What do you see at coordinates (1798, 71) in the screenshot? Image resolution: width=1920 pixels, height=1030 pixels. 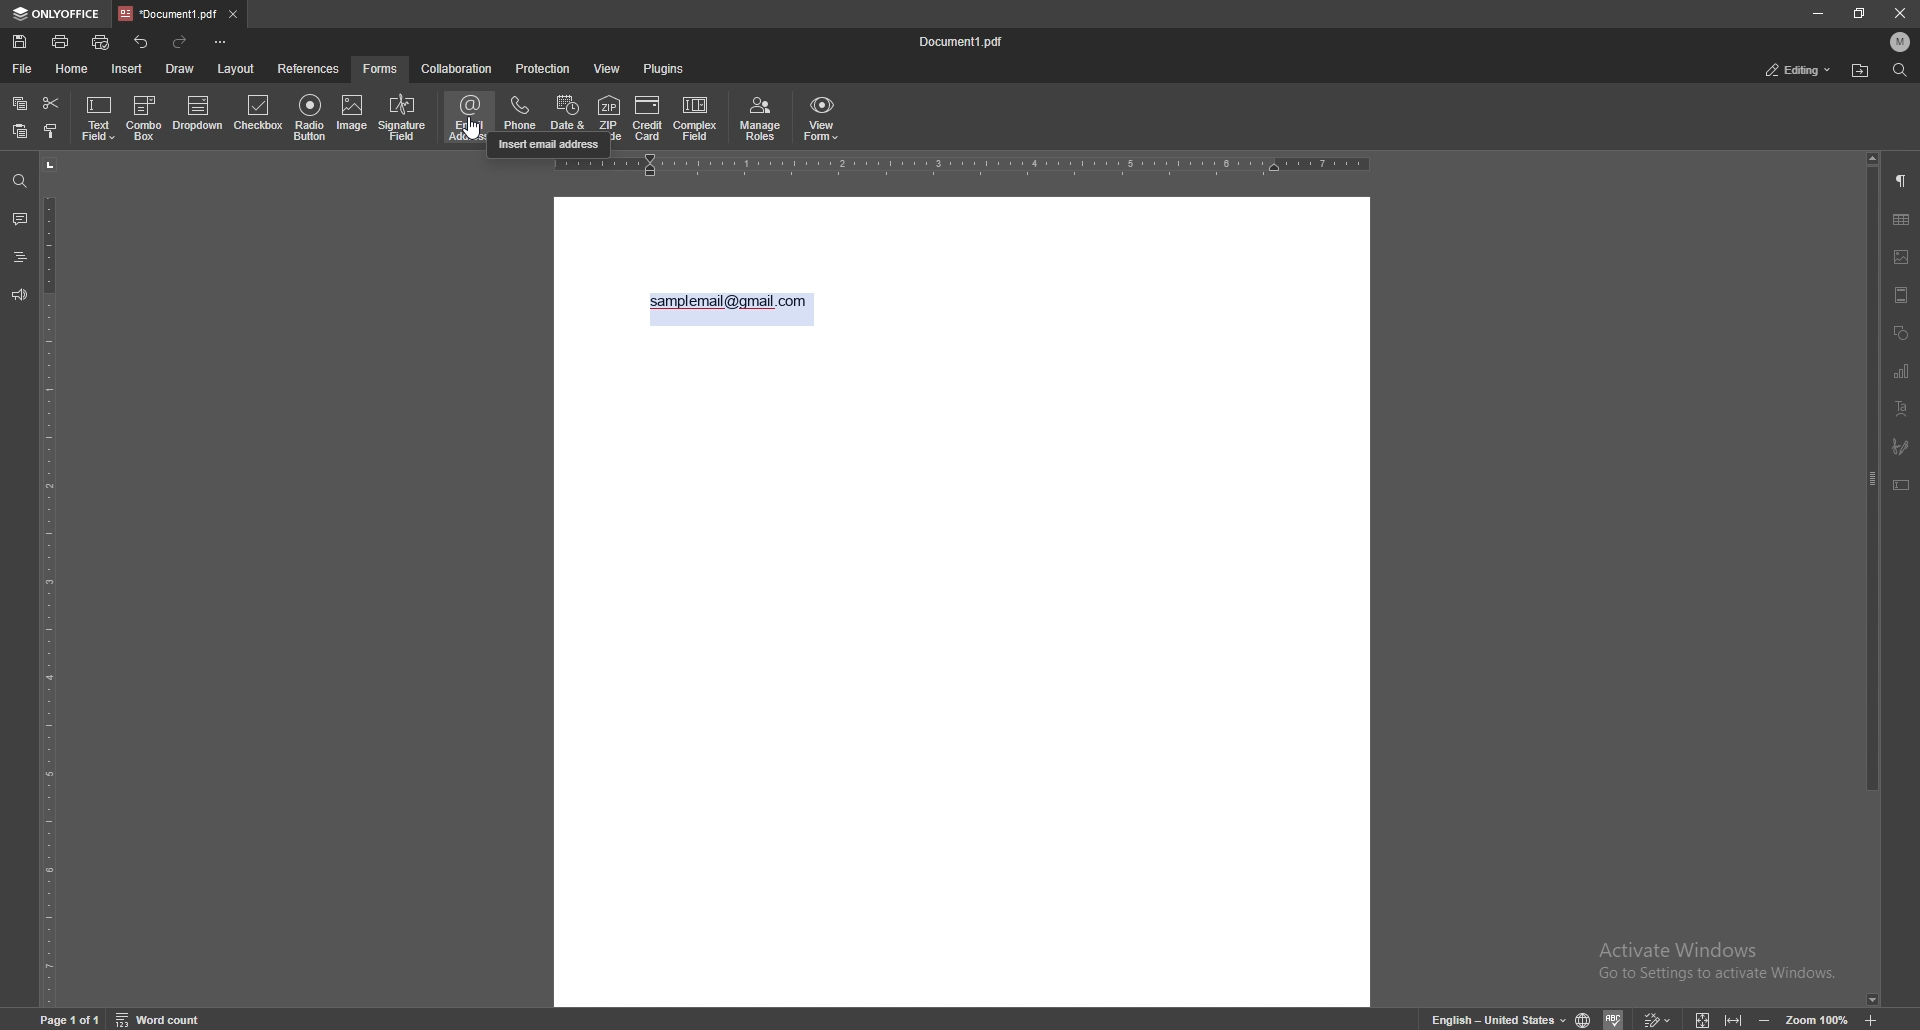 I see `status` at bounding box center [1798, 71].